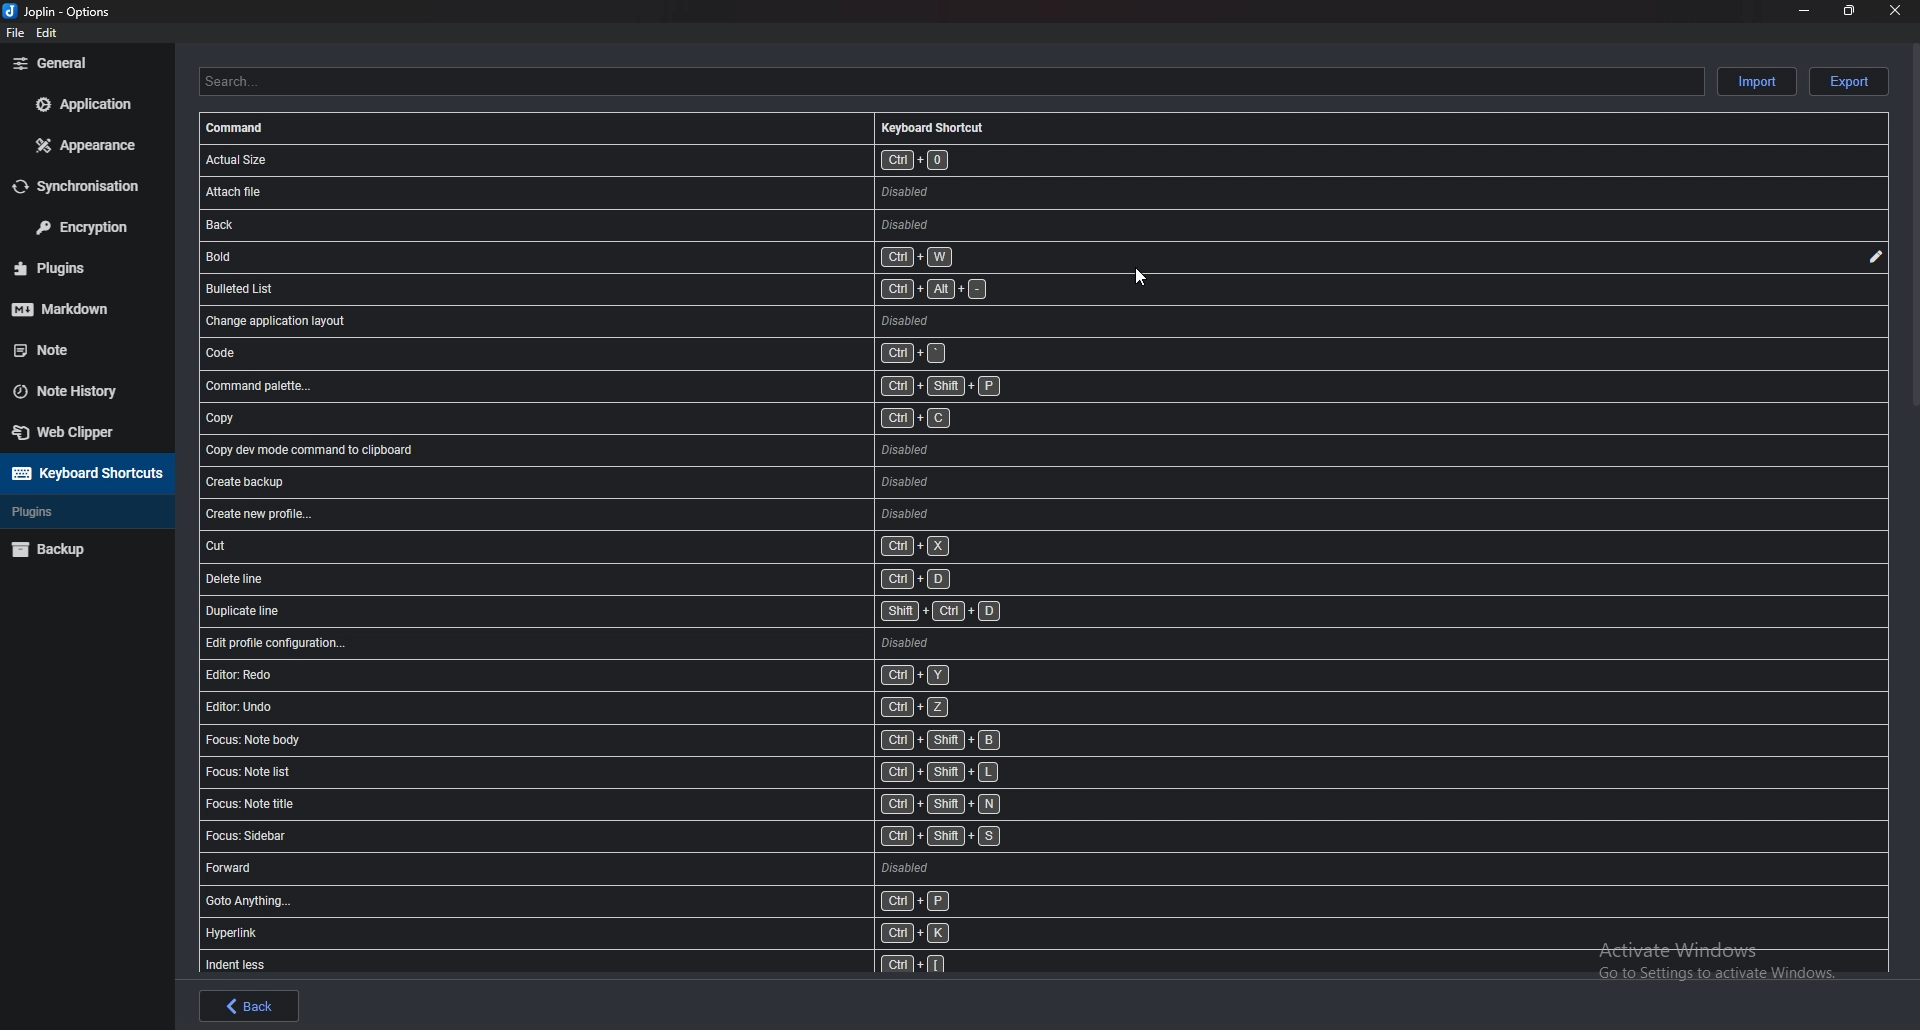 The height and width of the screenshot is (1030, 1920). What do you see at coordinates (655, 837) in the screenshot?
I see `shortcut` at bounding box center [655, 837].